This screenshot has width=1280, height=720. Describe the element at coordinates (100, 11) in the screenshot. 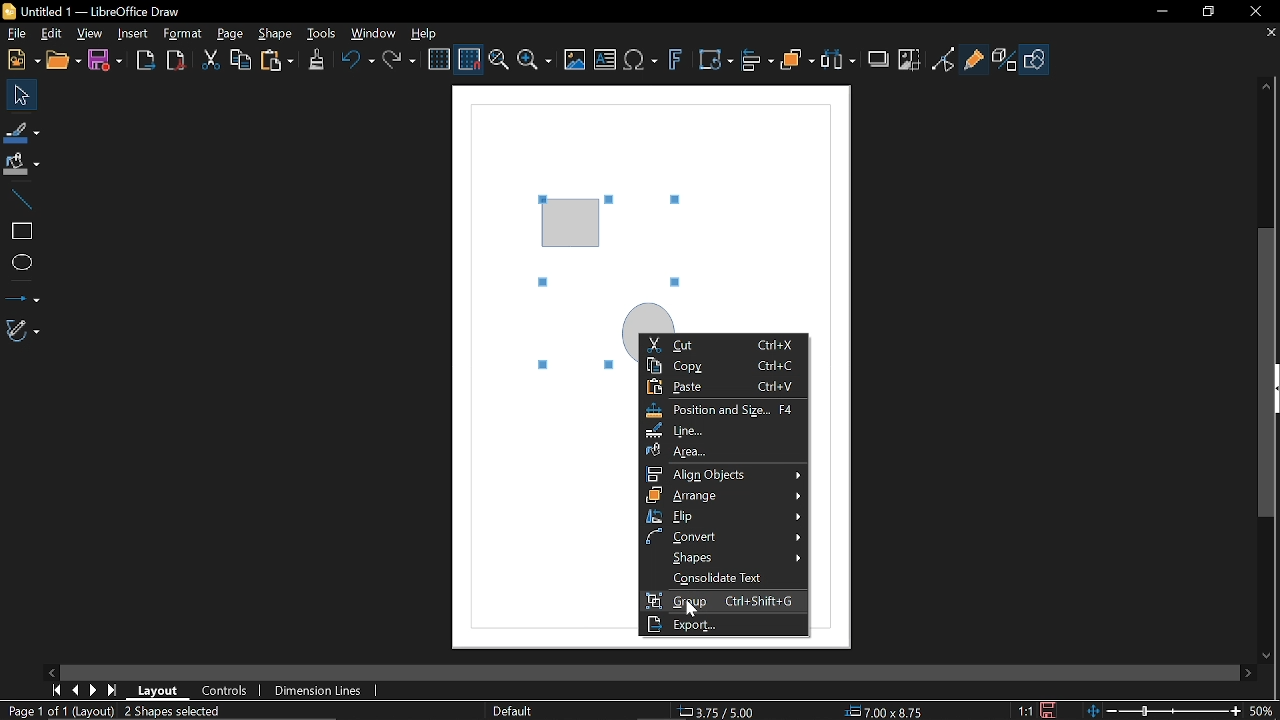

I see `Current window` at that location.